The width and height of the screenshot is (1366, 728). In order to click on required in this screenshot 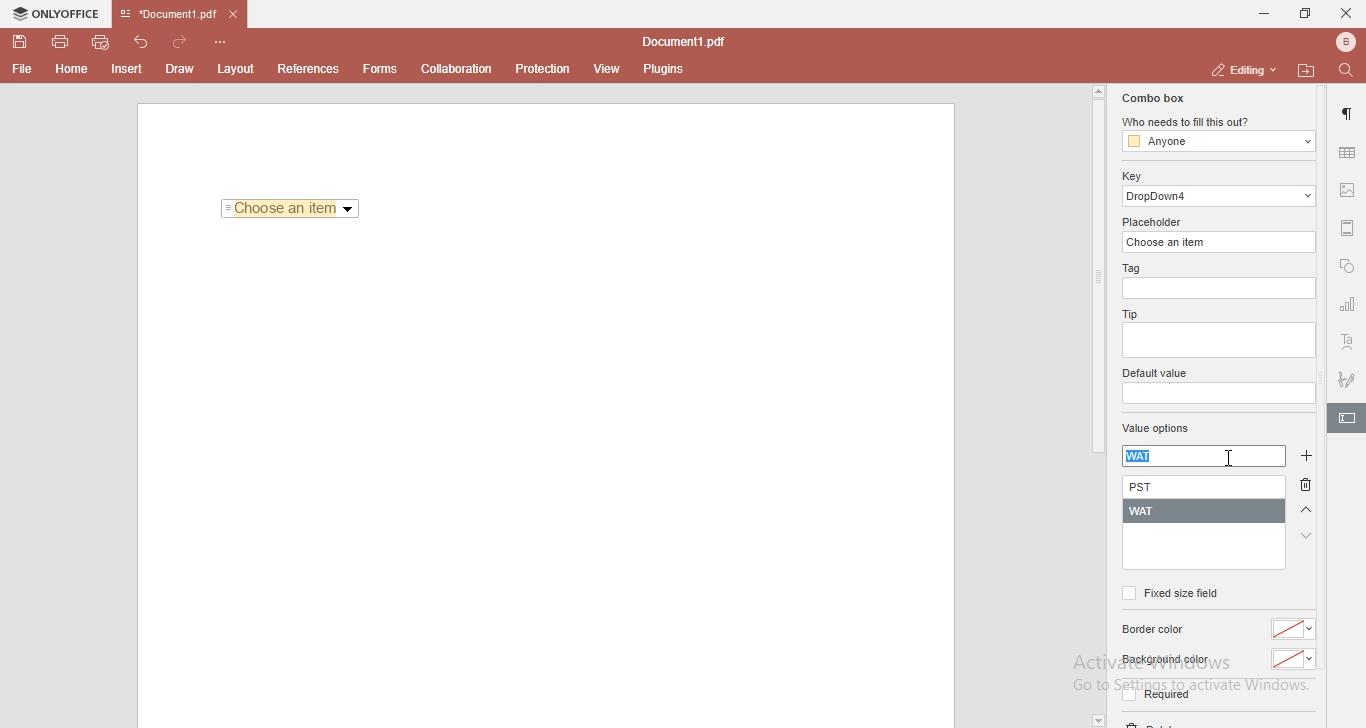, I will do `click(1154, 698)`.